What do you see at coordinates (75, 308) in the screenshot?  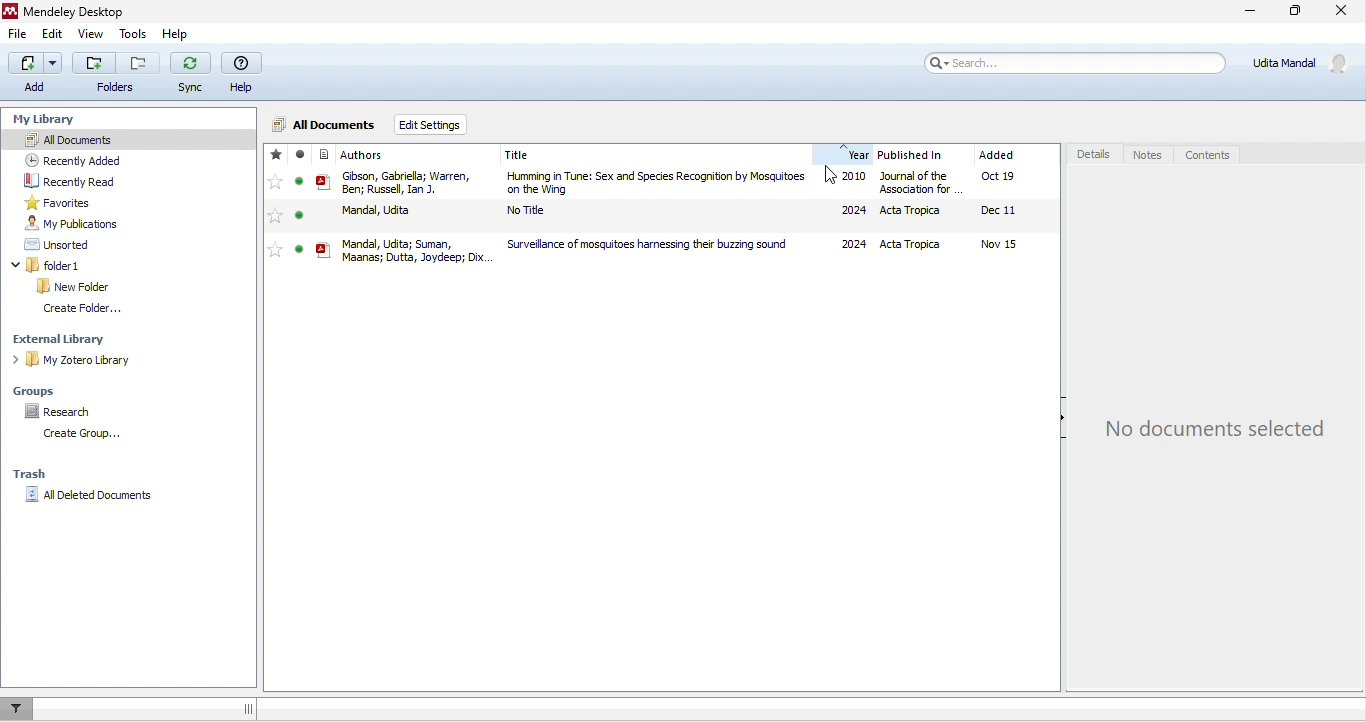 I see `create folder` at bounding box center [75, 308].